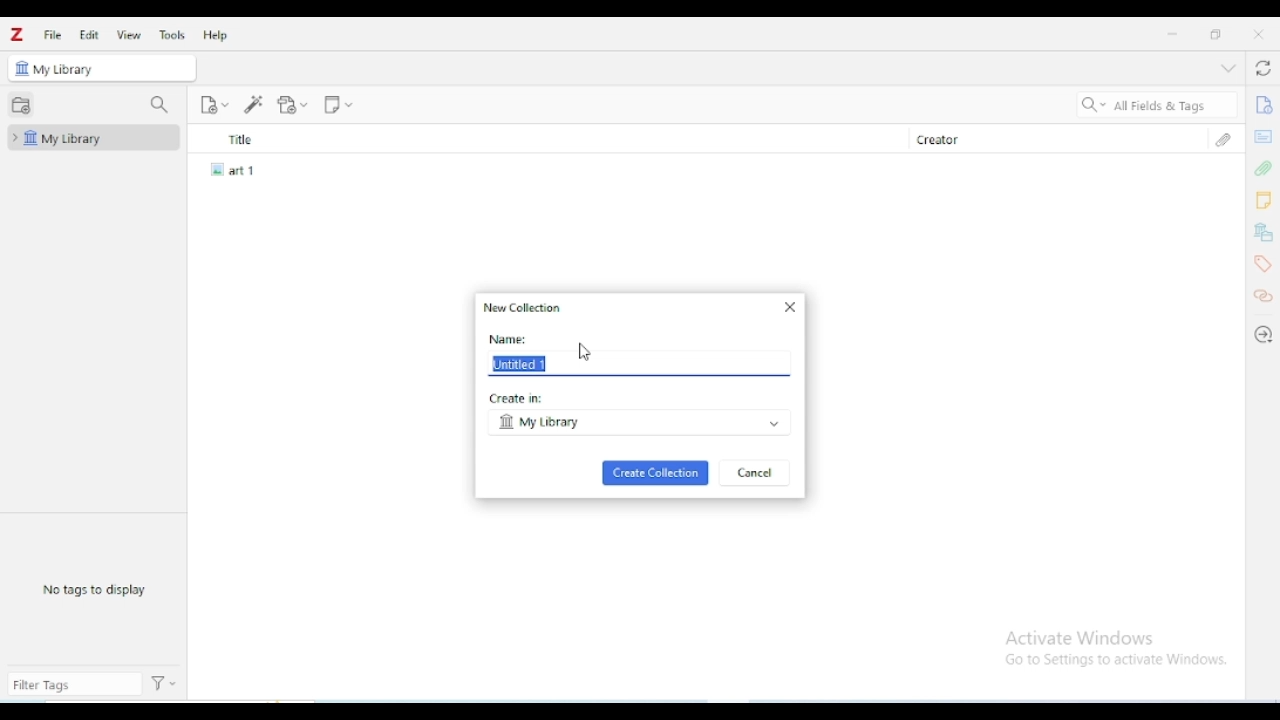 This screenshot has height=720, width=1280. Describe the element at coordinates (1216, 34) in the screenshot. I see `maximize` at that location.